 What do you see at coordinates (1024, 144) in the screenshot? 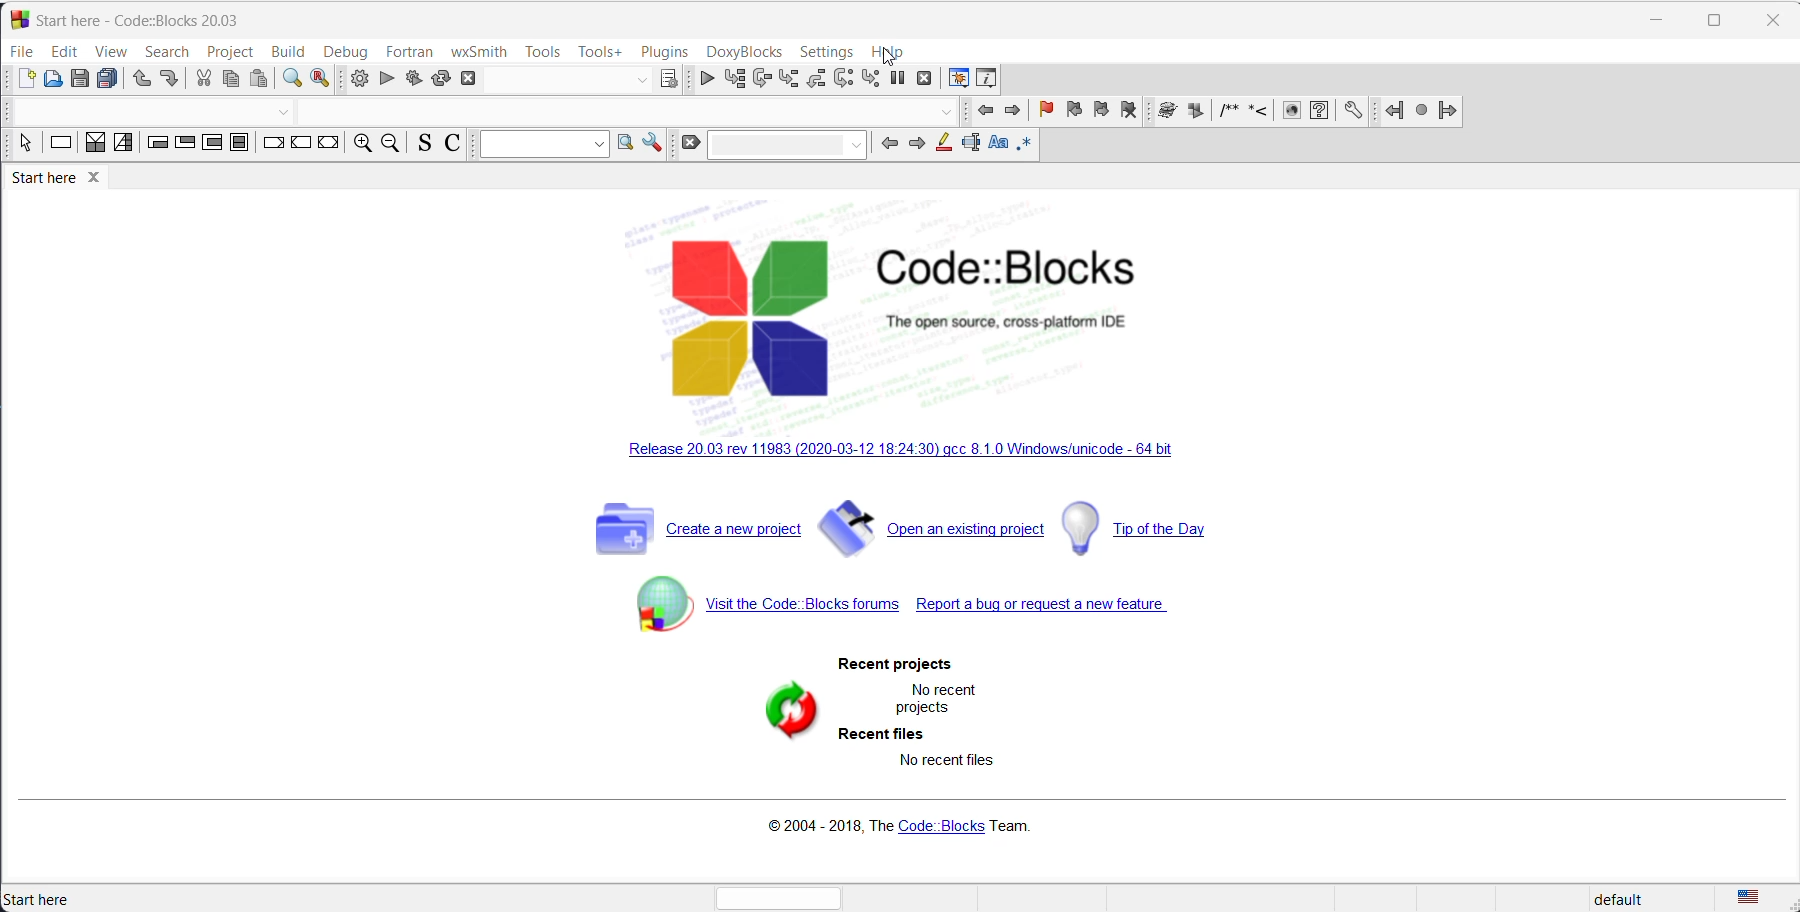
I see `regex` at bounding box center [1024, 144].